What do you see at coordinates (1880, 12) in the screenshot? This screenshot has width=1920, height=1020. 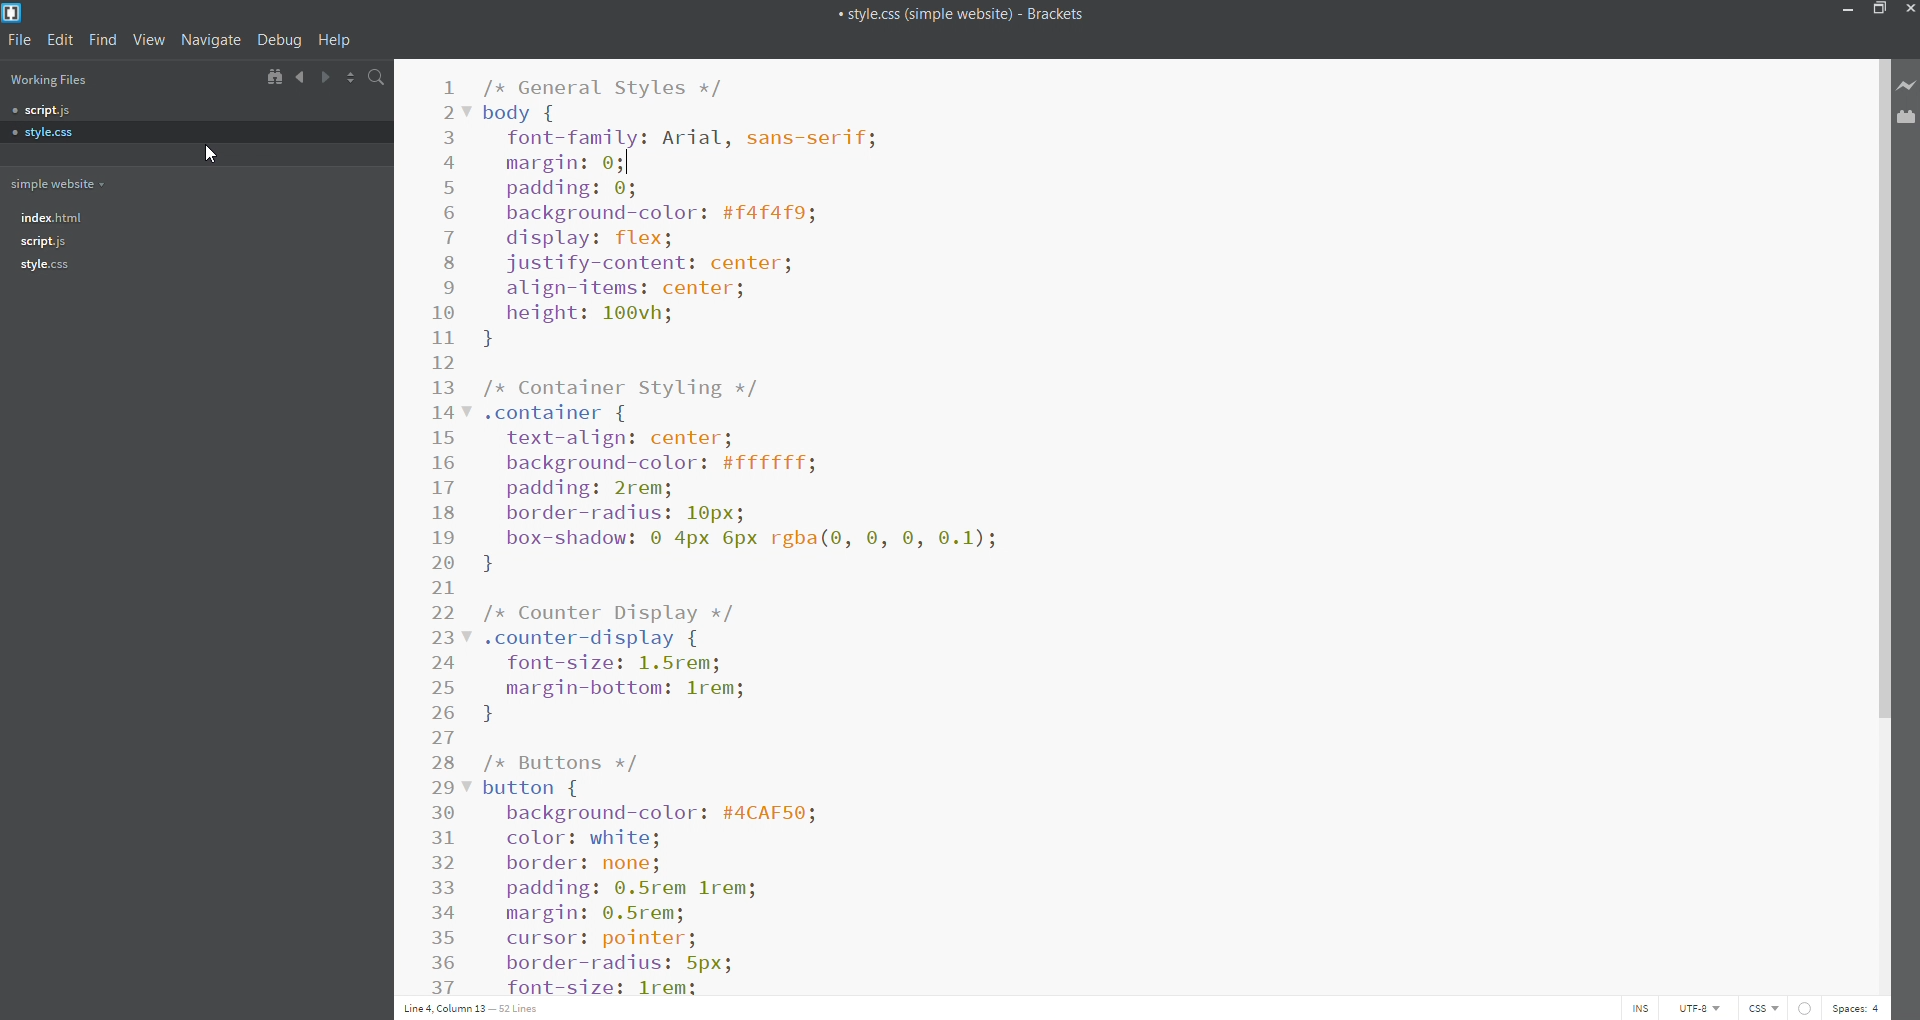 I see `maximize/restore` at bounding box center [1880, 12].